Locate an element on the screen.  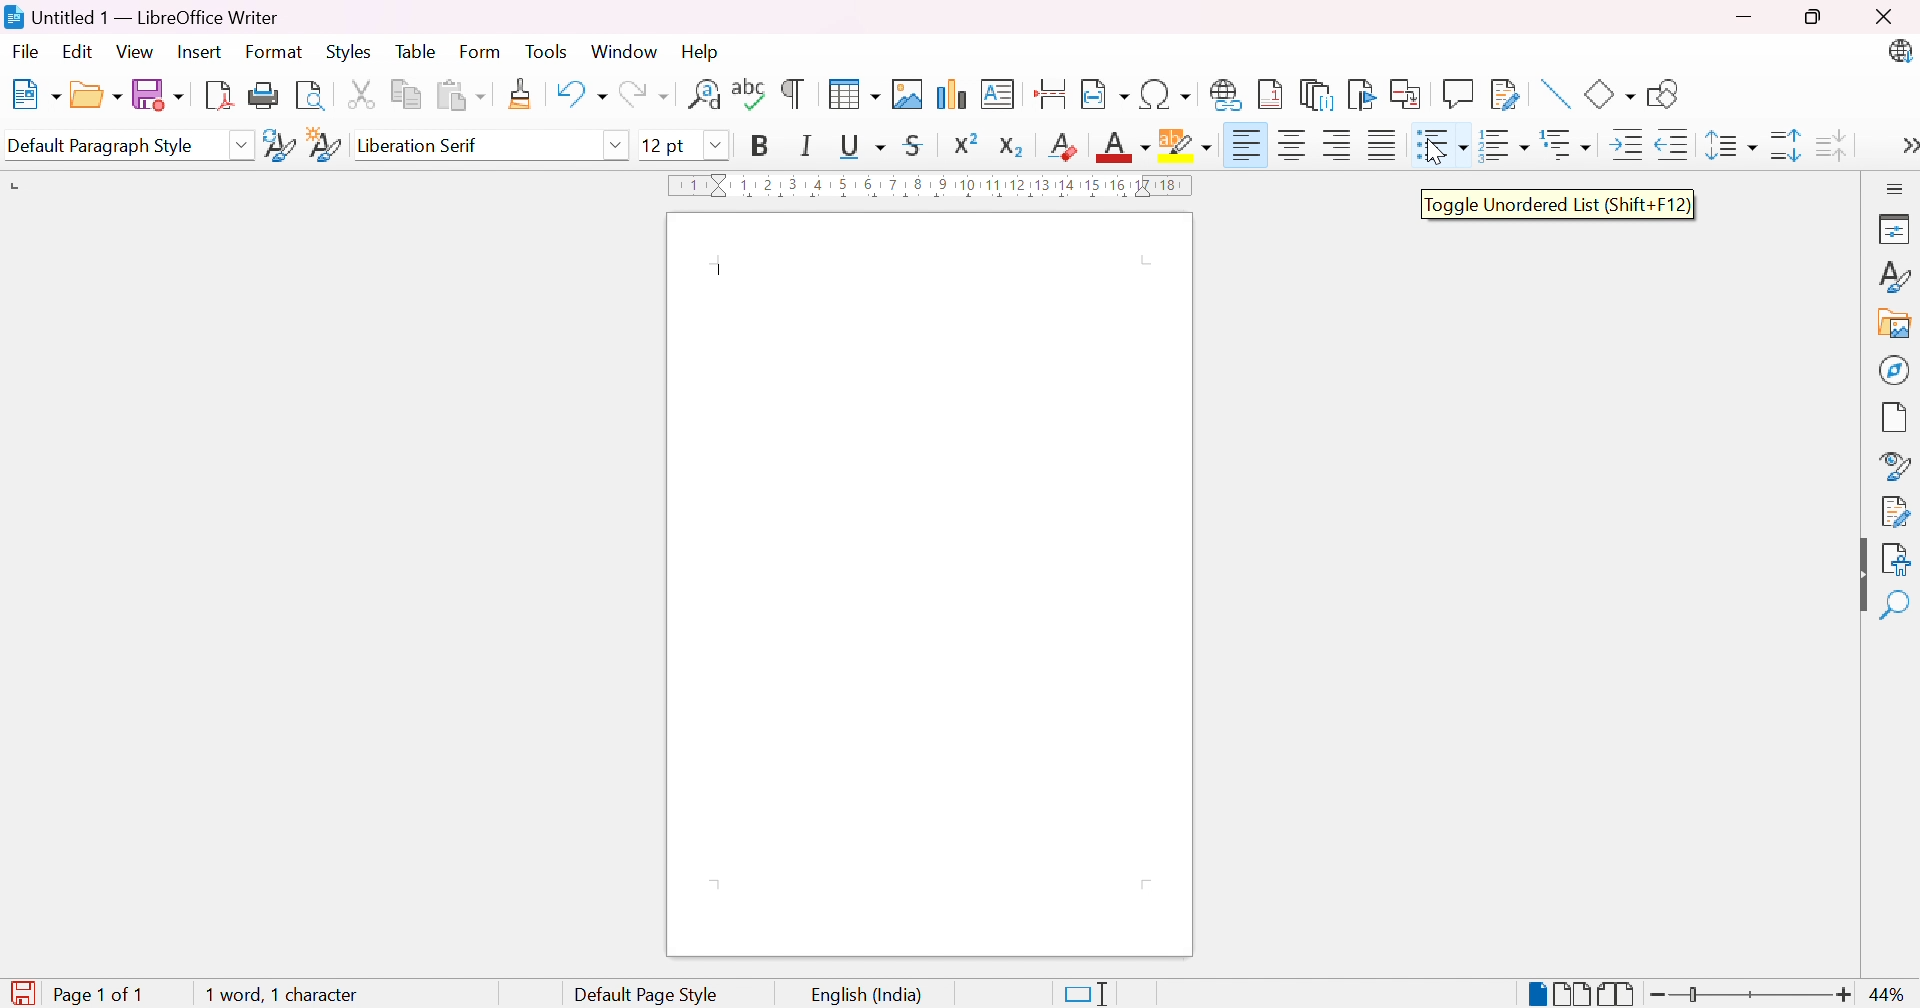
Insert special characters is located at coordinates (1164, 95).